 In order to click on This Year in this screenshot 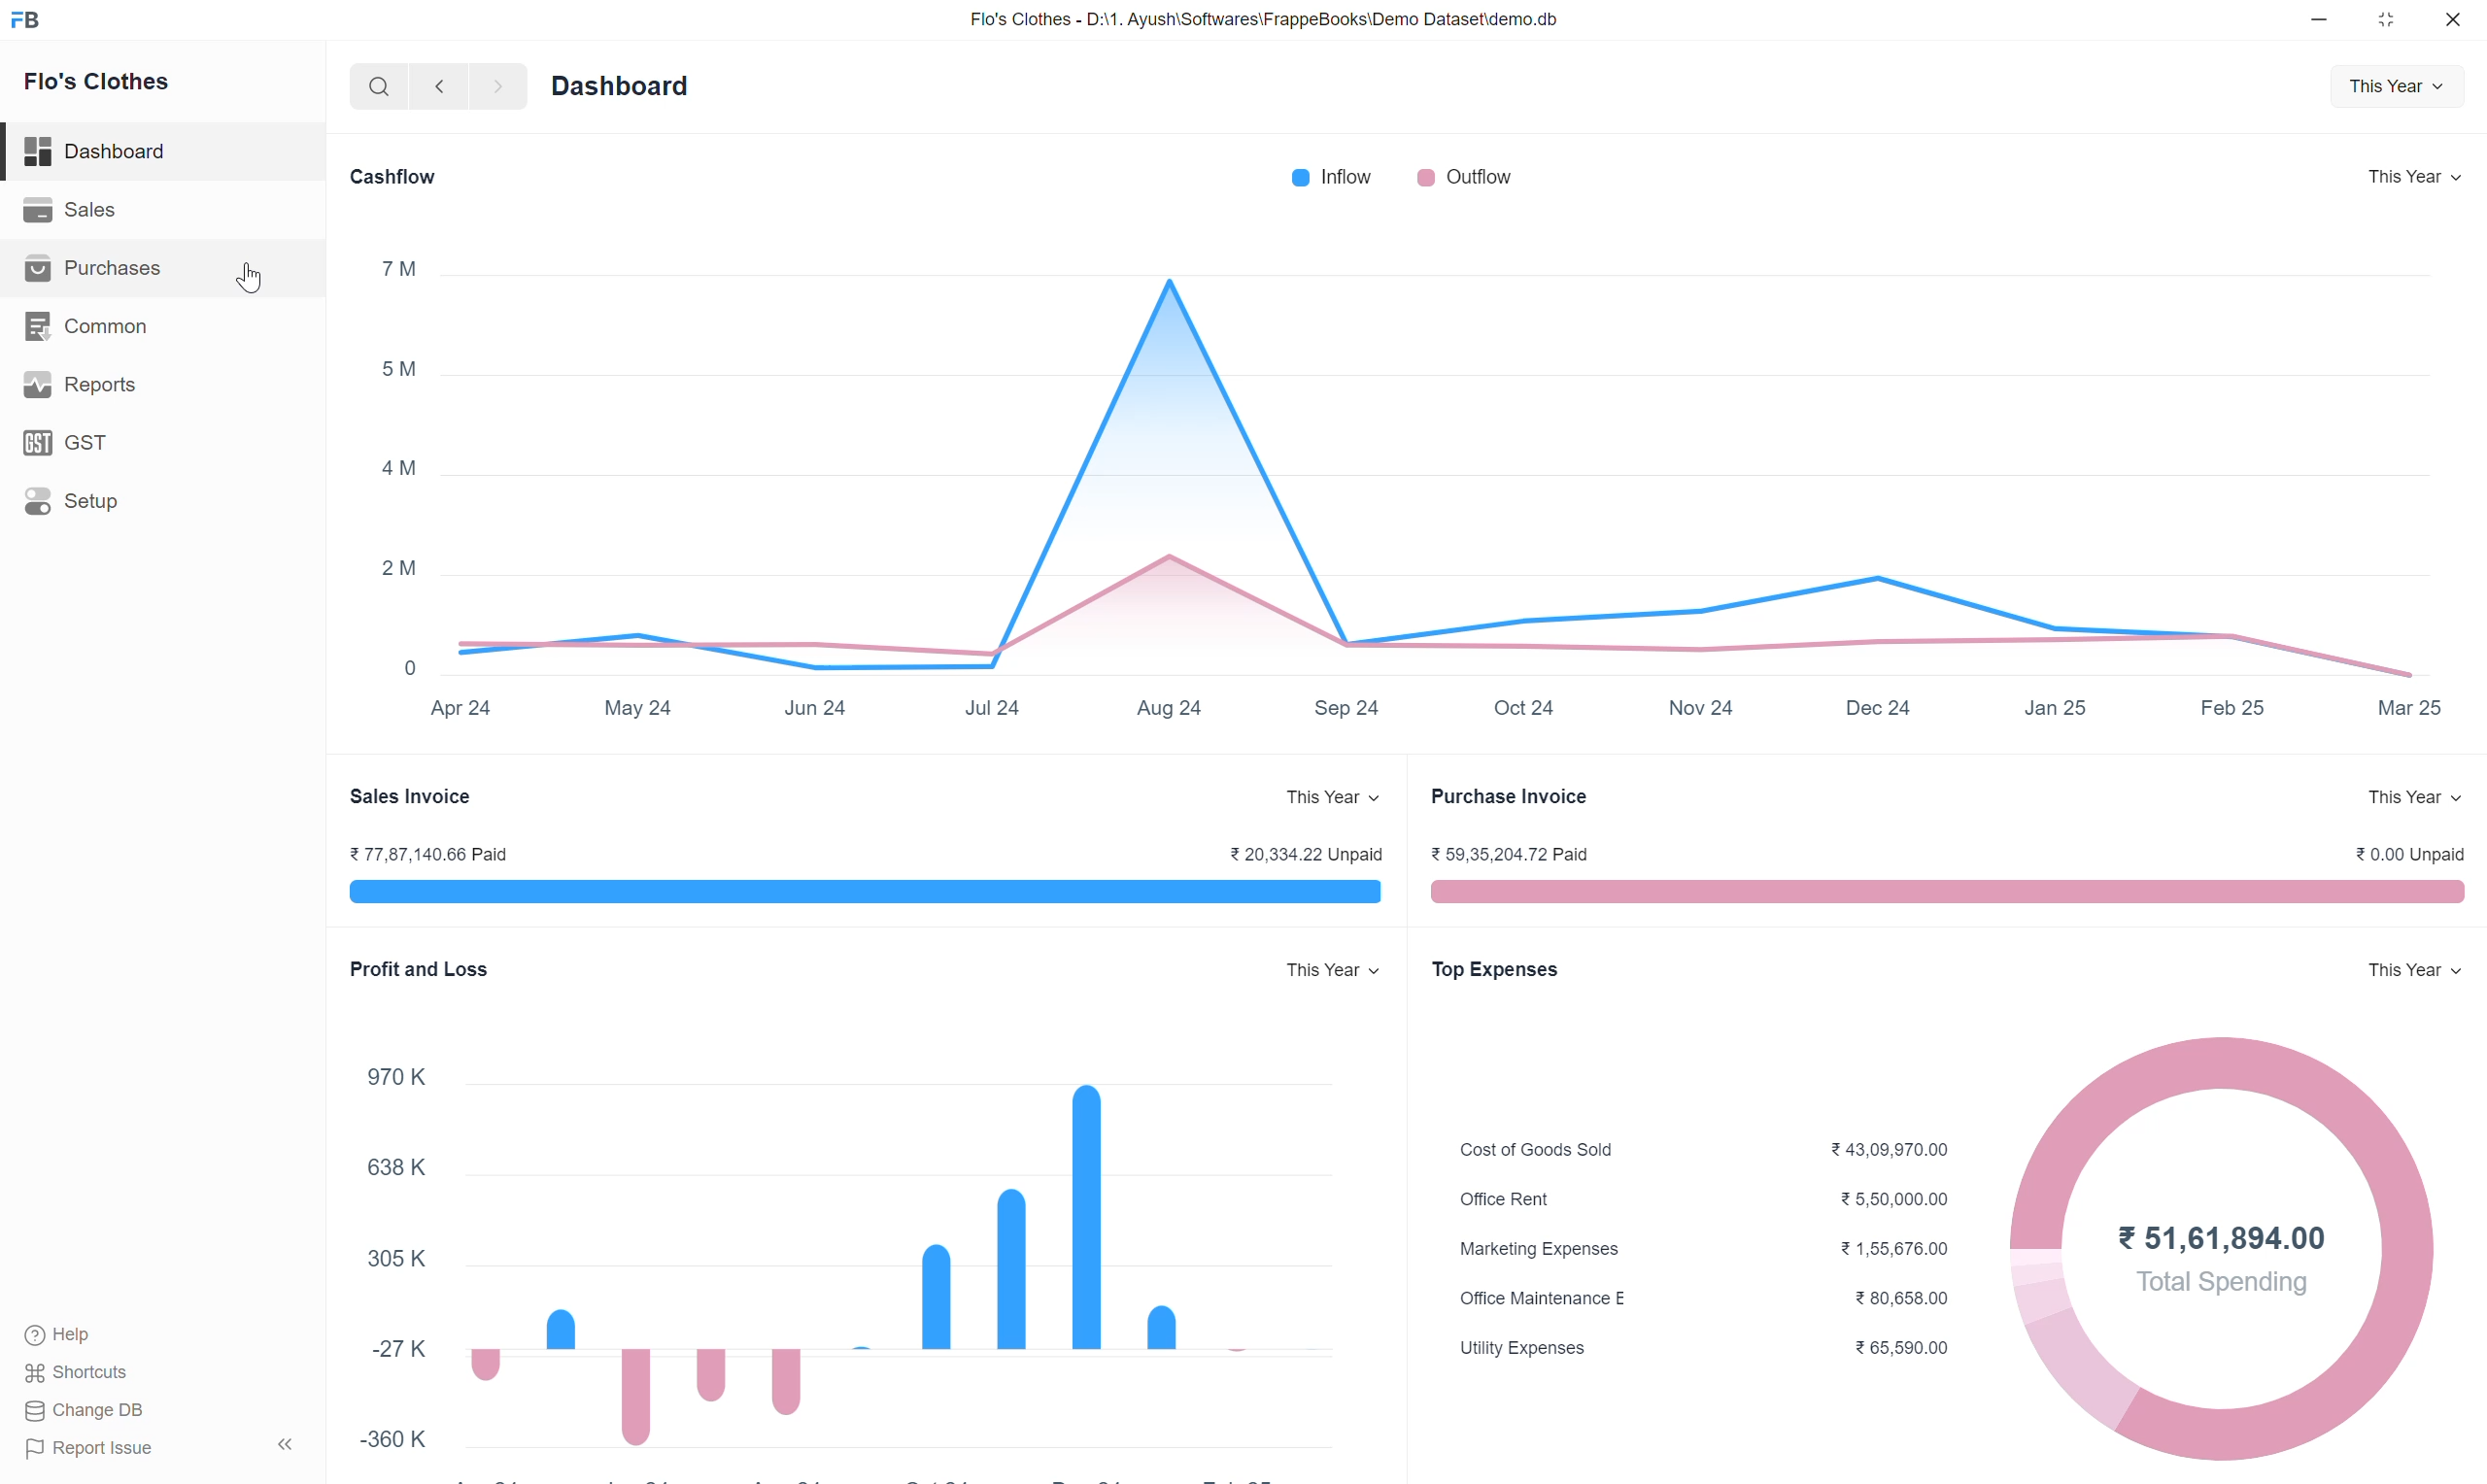, I will do `click(2416, 797)`.